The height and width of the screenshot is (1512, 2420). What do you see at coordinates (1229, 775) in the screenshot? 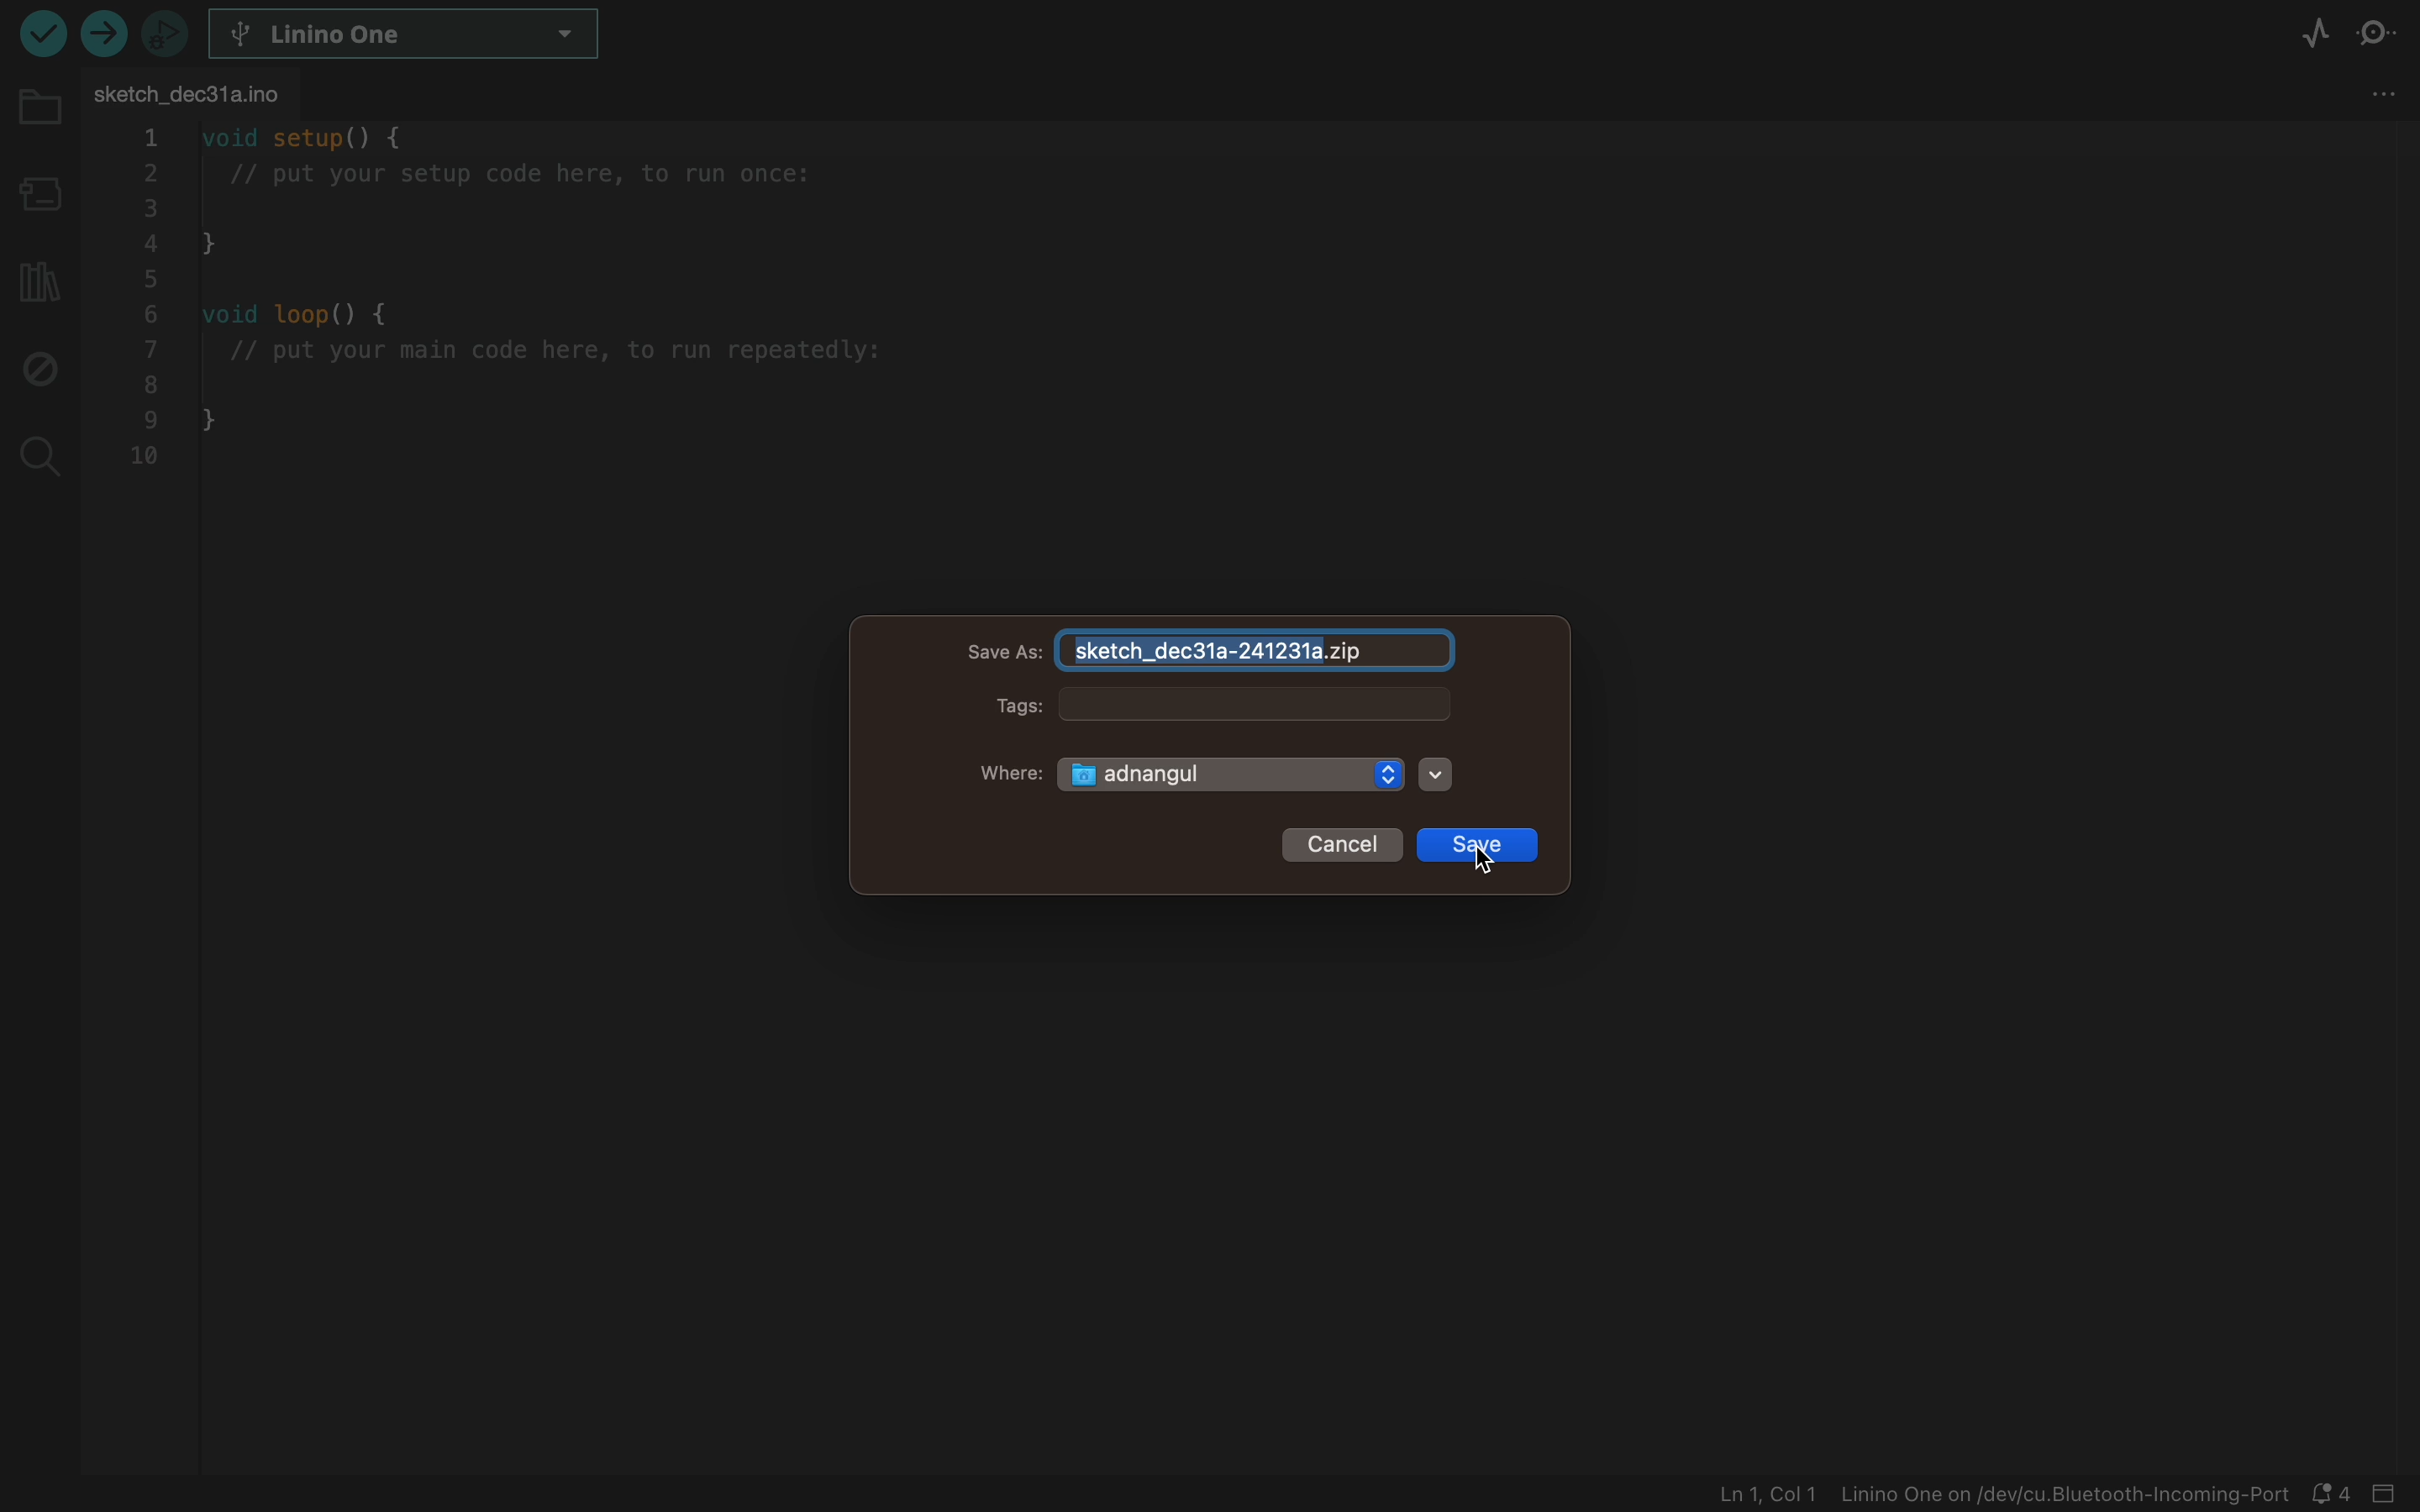
I see `adnangul` at bounding box center [1229, 775].